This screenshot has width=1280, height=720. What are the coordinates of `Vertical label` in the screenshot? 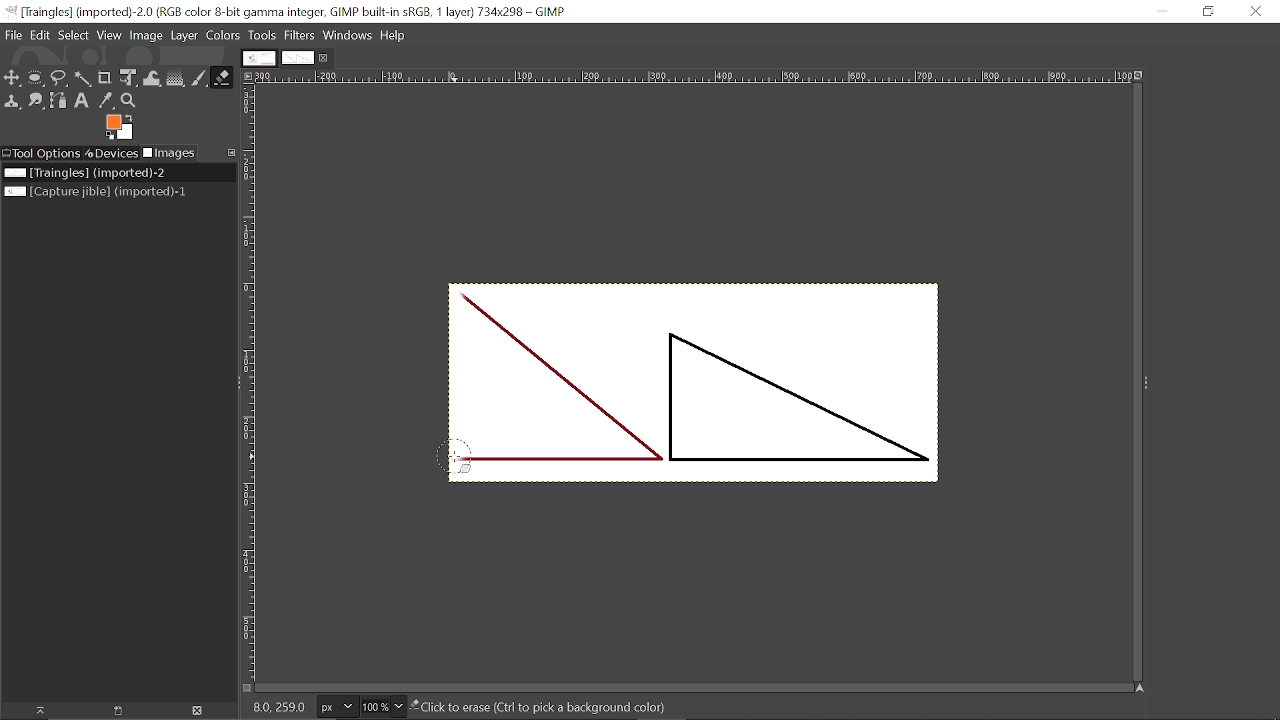 It's located at (251, 383).